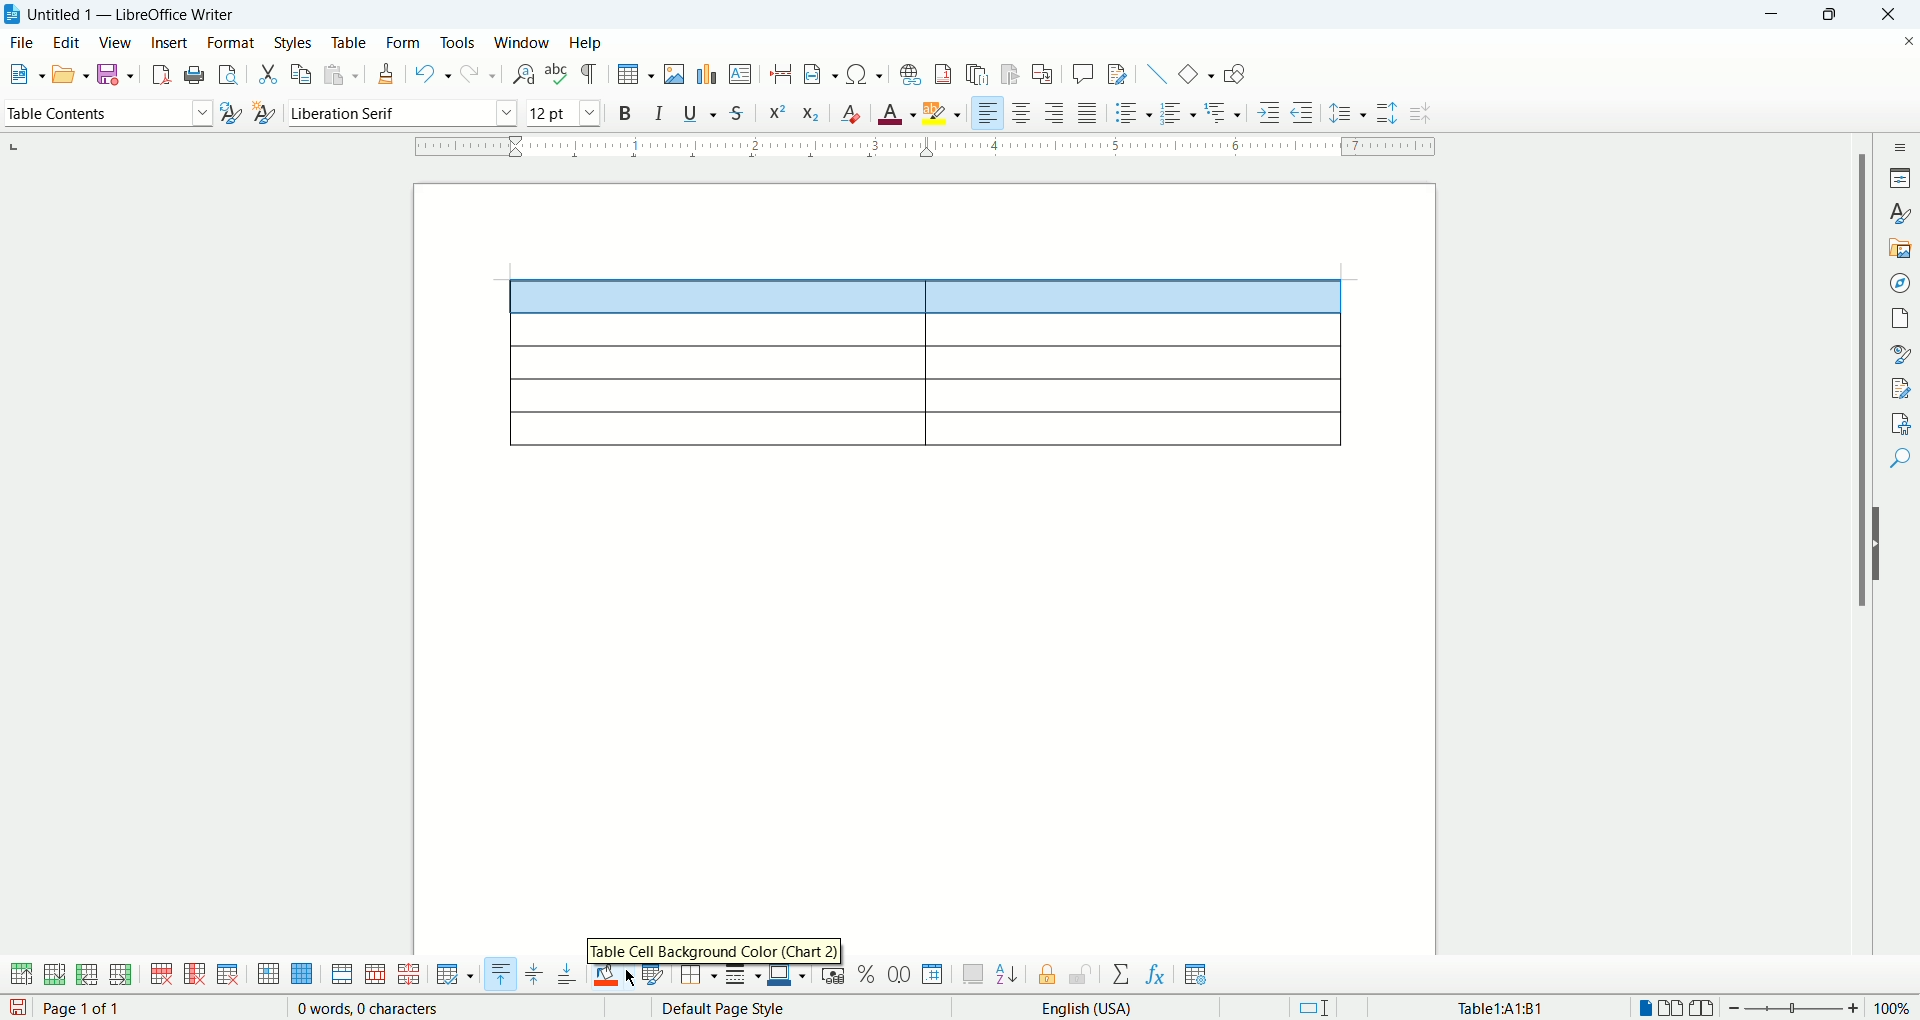  Describe the element at coordinates (706, 73) in the screenshot. I see `insert chart` at that location.